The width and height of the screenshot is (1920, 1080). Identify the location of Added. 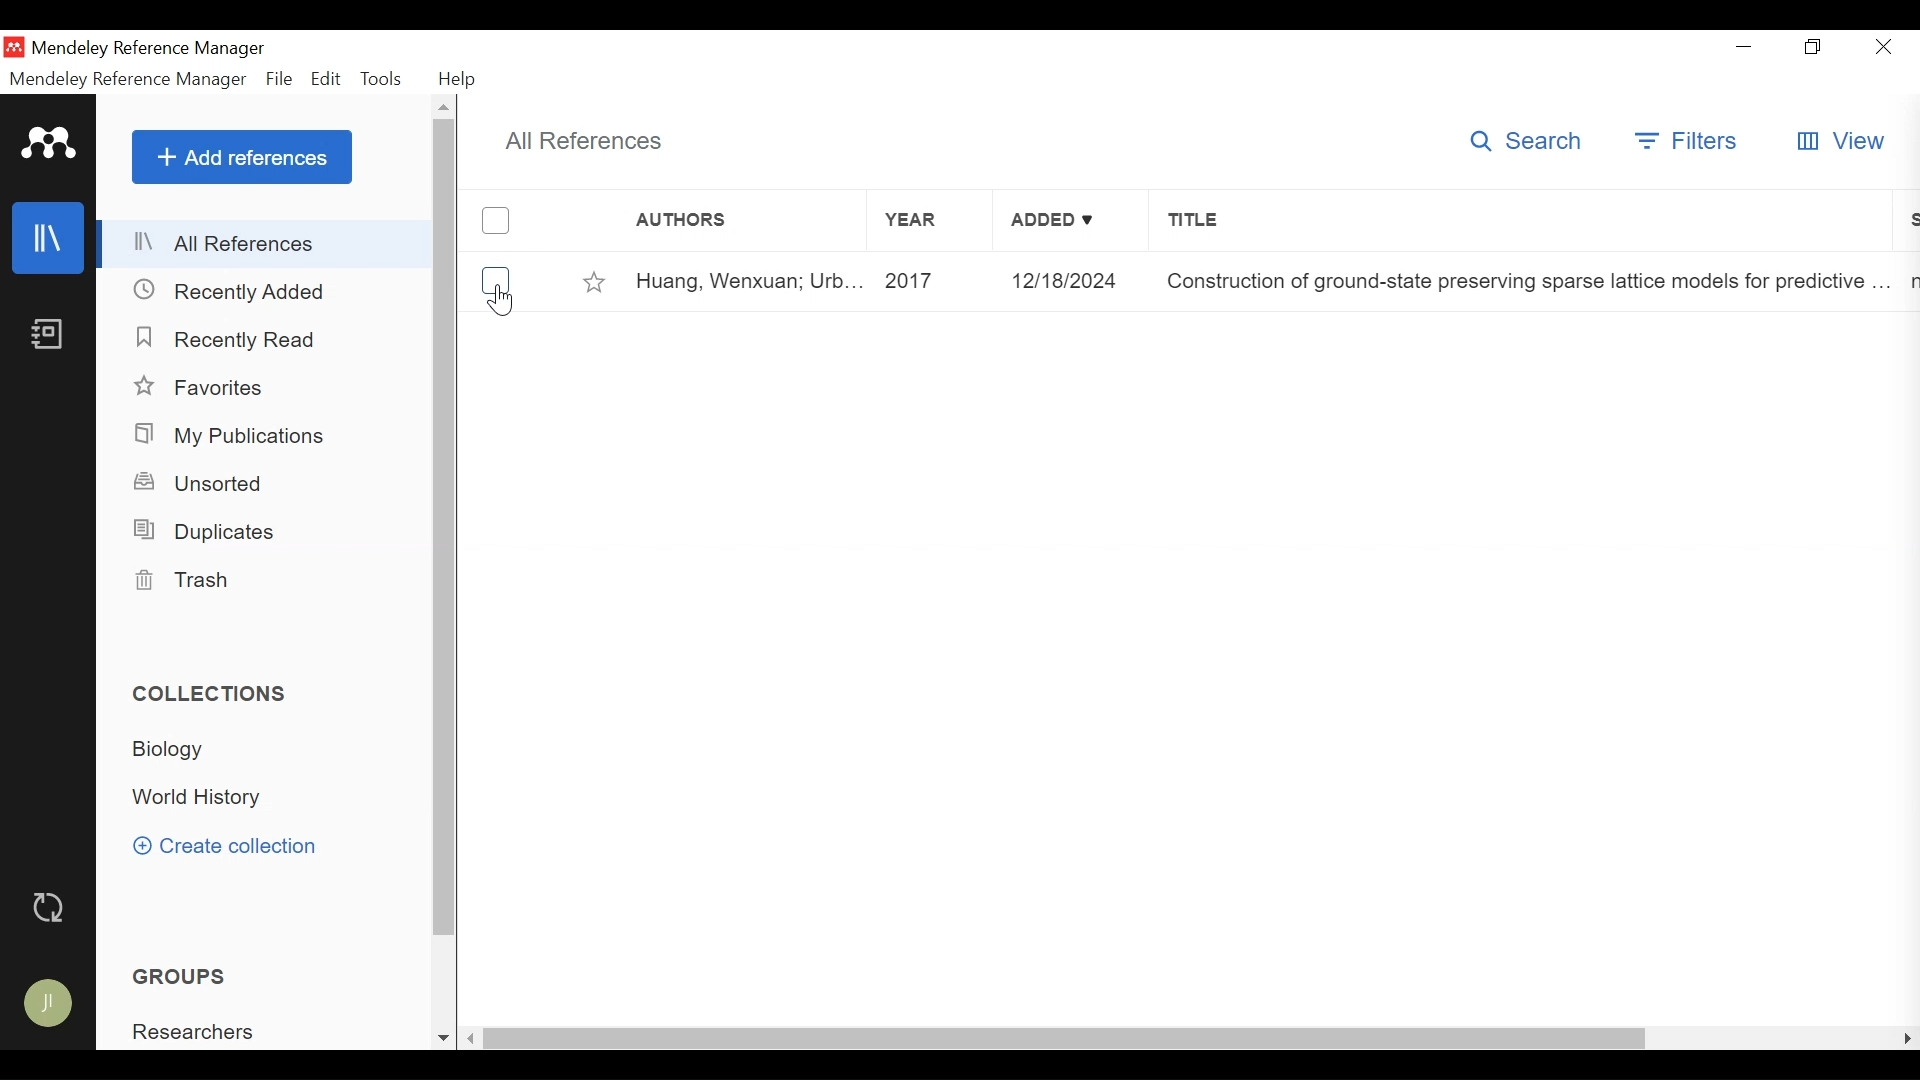
(1070, 282).